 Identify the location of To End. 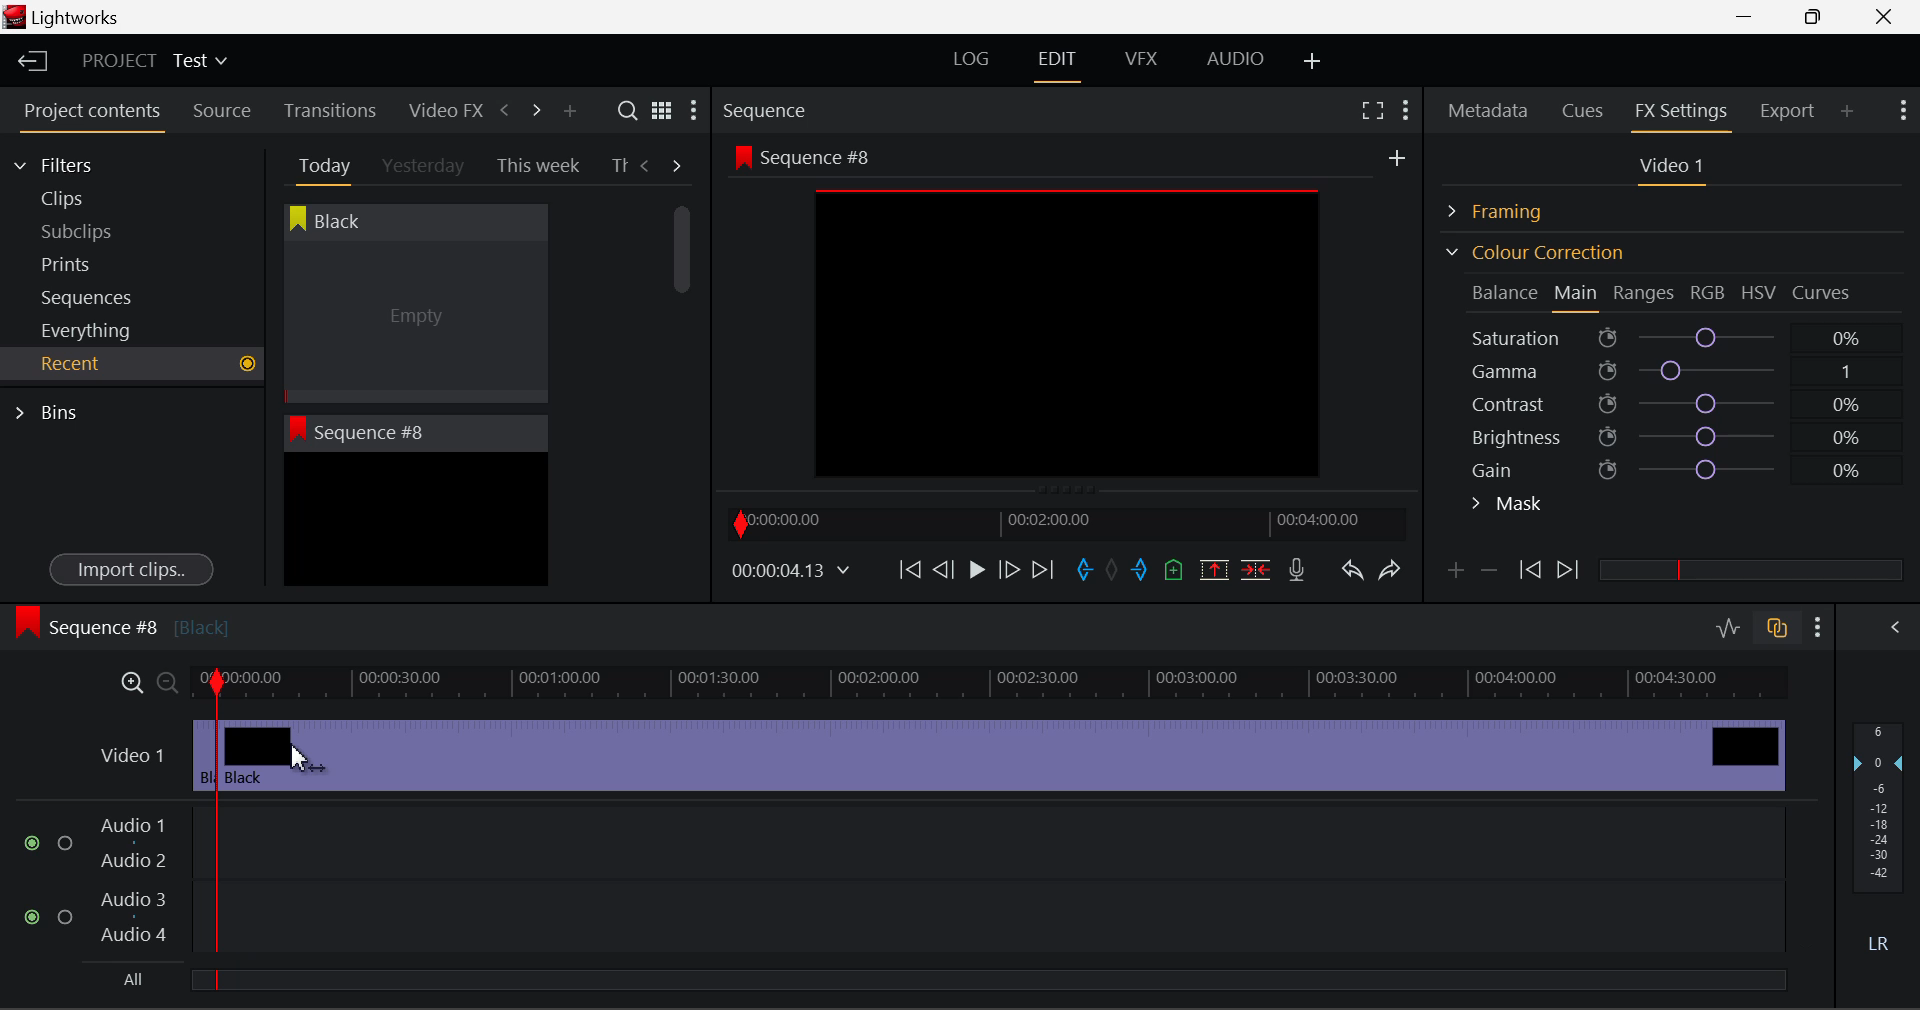
(1043, 570).